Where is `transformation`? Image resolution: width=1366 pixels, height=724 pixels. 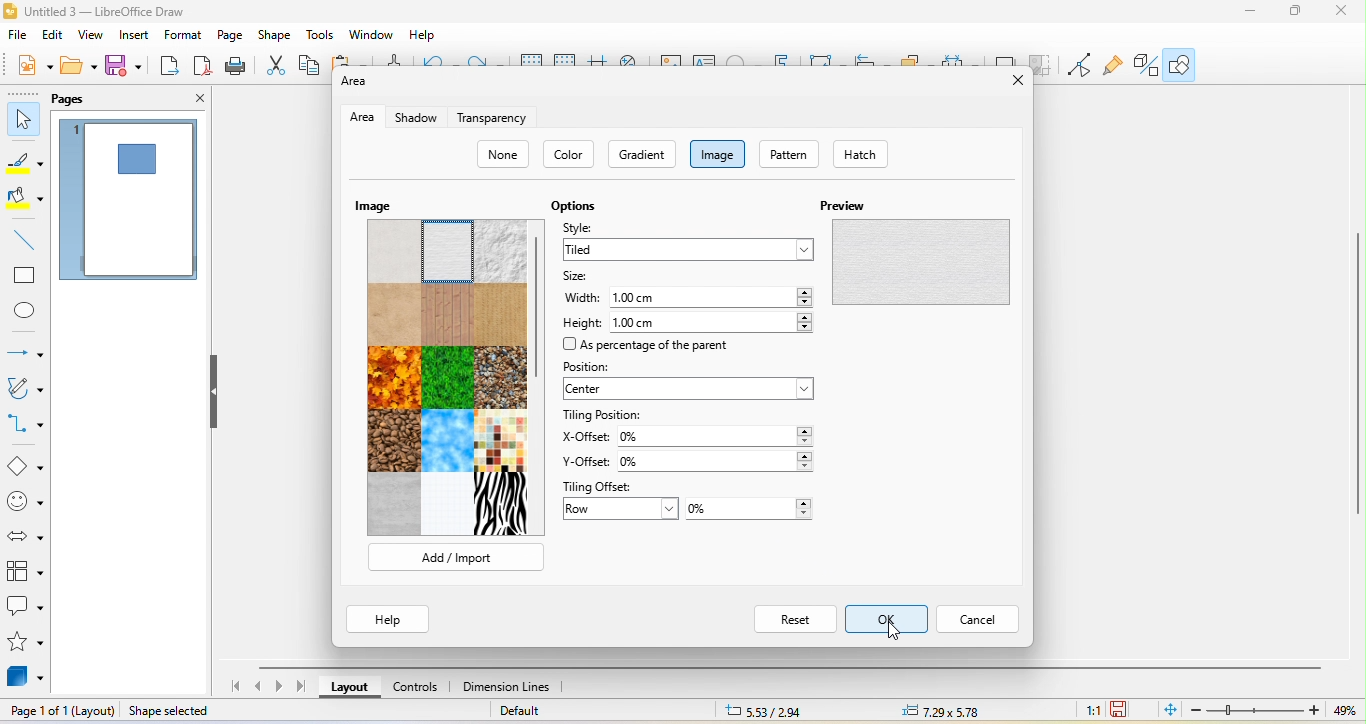
transformation is located at coordinates (829, 59).